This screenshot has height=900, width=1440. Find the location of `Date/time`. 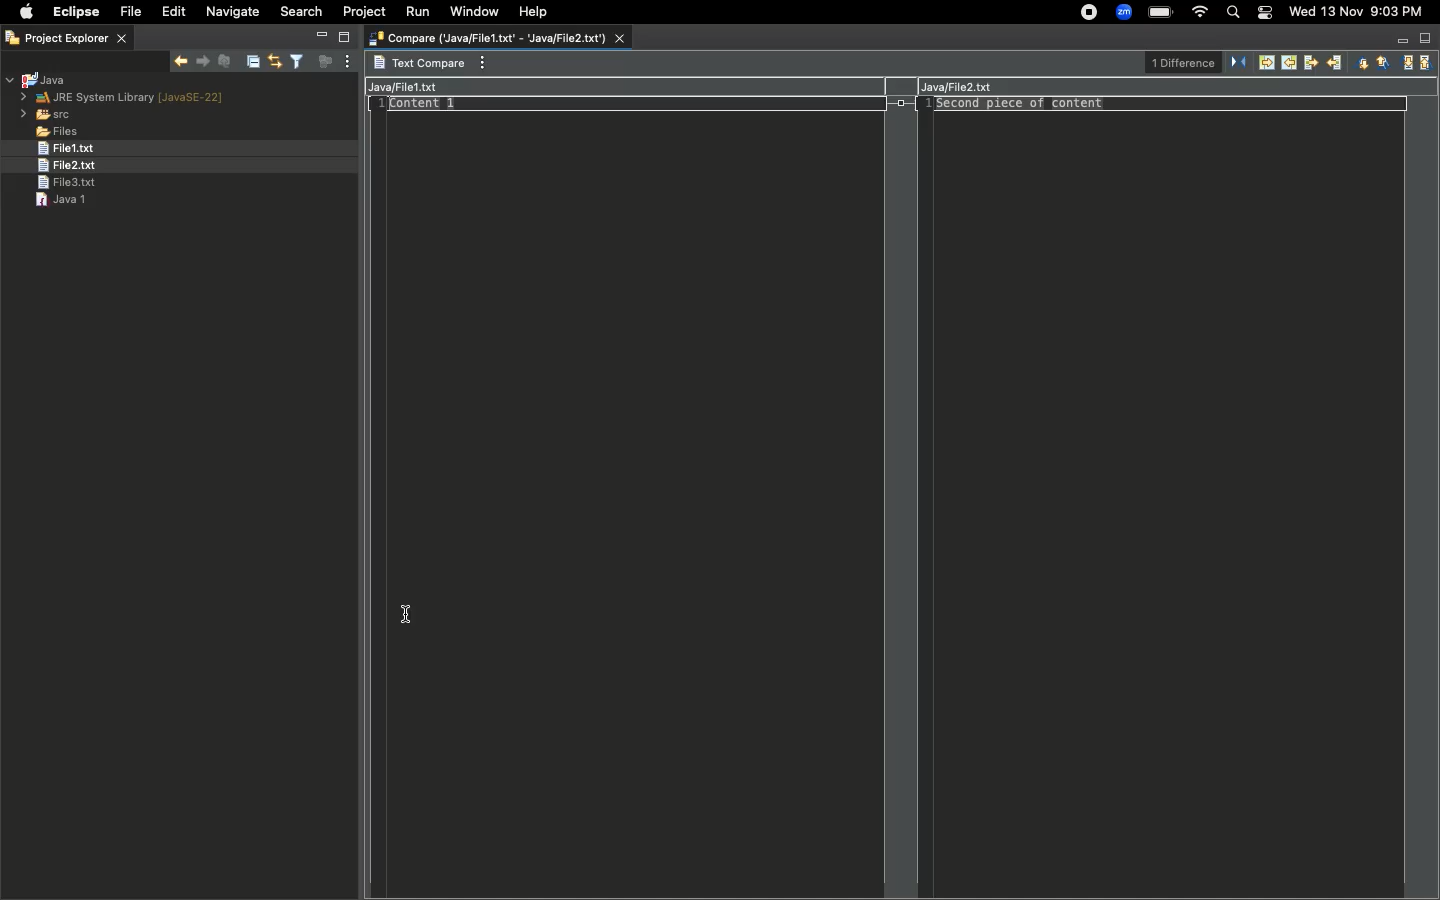

Date/time is located at coordinates (1358, 12).